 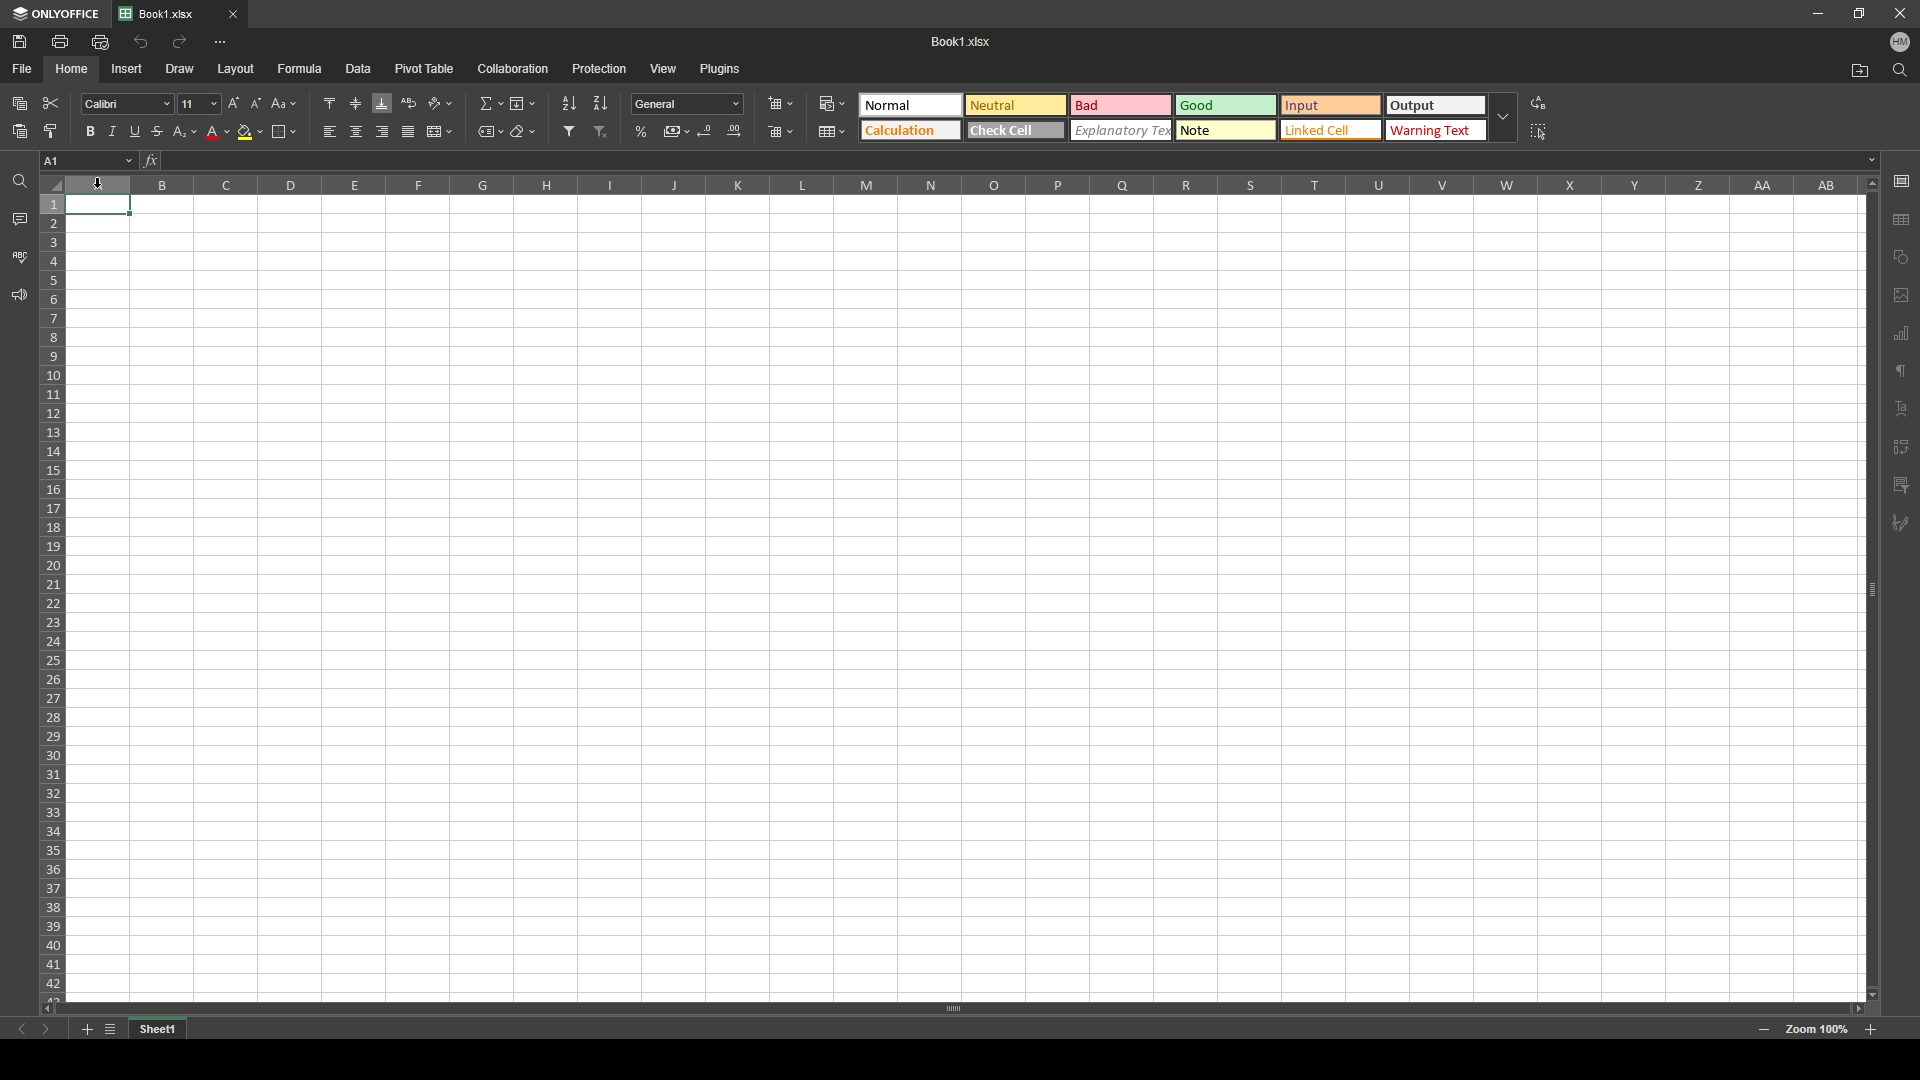 What do you see at coordinates (300, 67) in the screenshot?
I see `formula` at bounding box center [300, 67].